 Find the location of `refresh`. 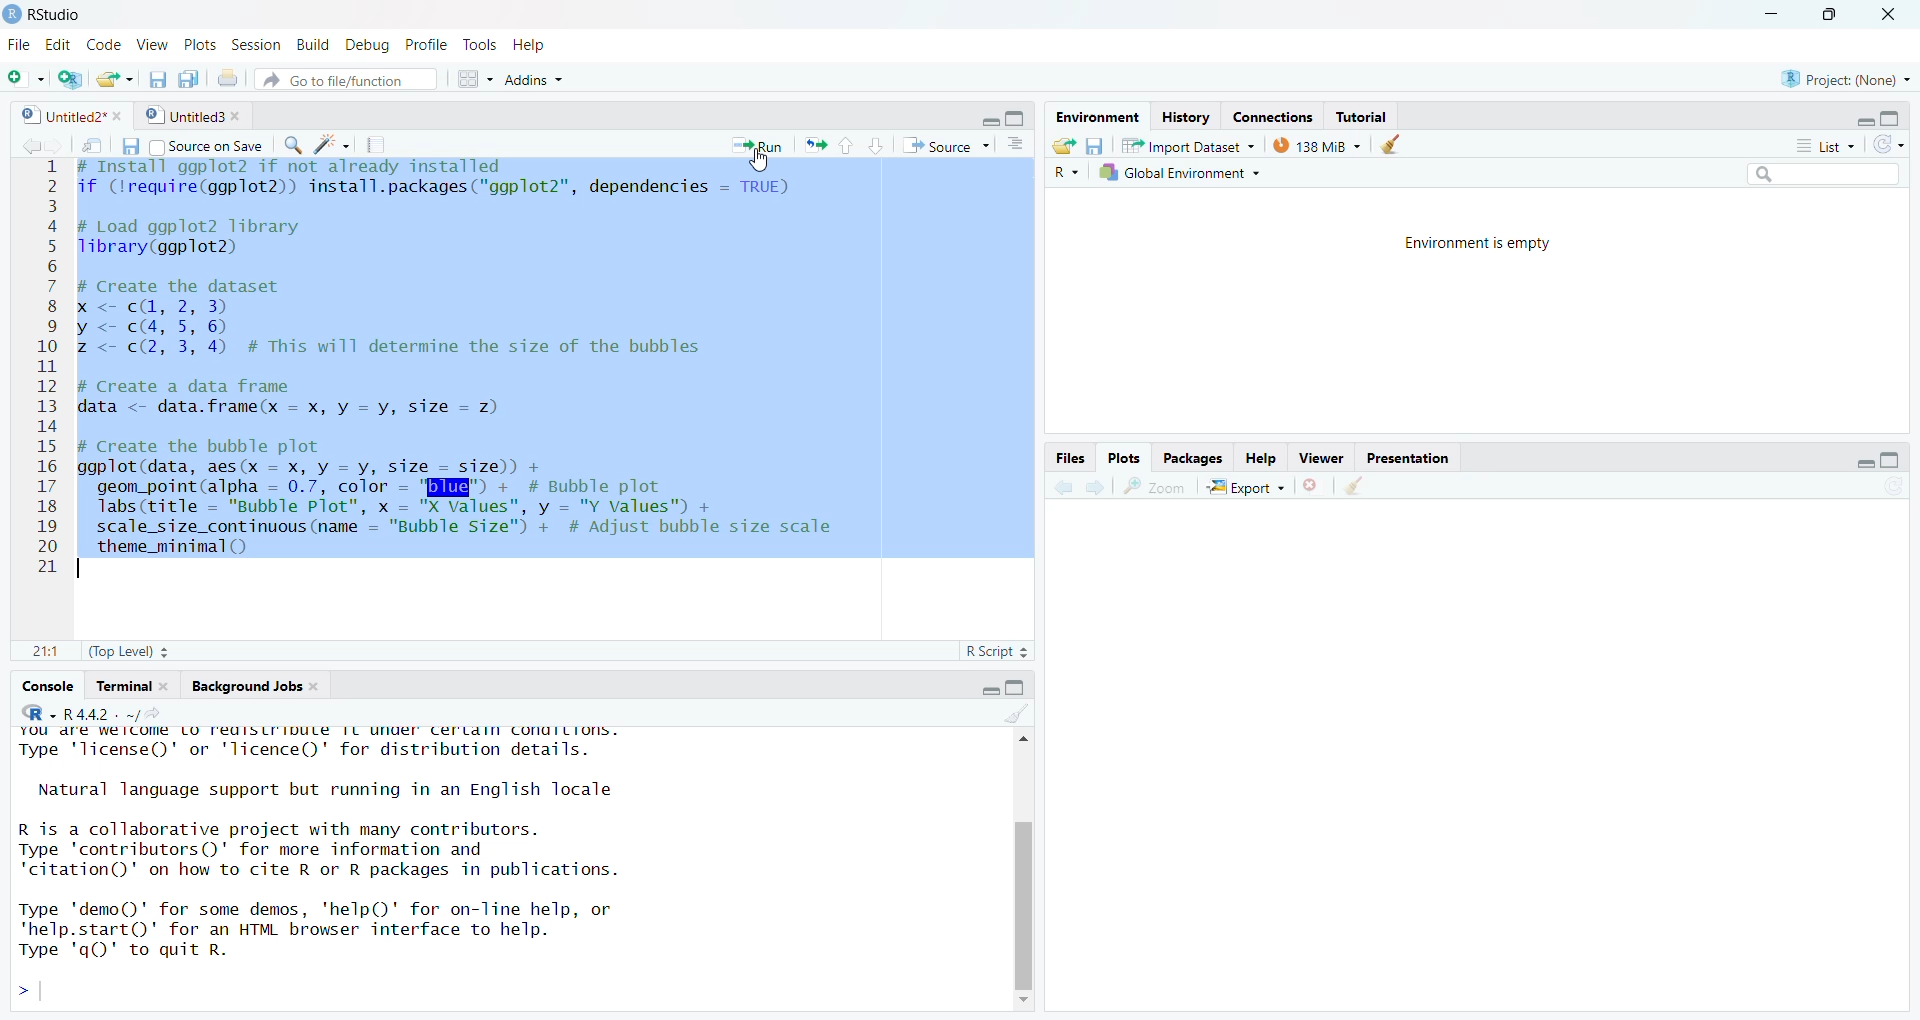

refresh is located at coordinates (1895, 143).